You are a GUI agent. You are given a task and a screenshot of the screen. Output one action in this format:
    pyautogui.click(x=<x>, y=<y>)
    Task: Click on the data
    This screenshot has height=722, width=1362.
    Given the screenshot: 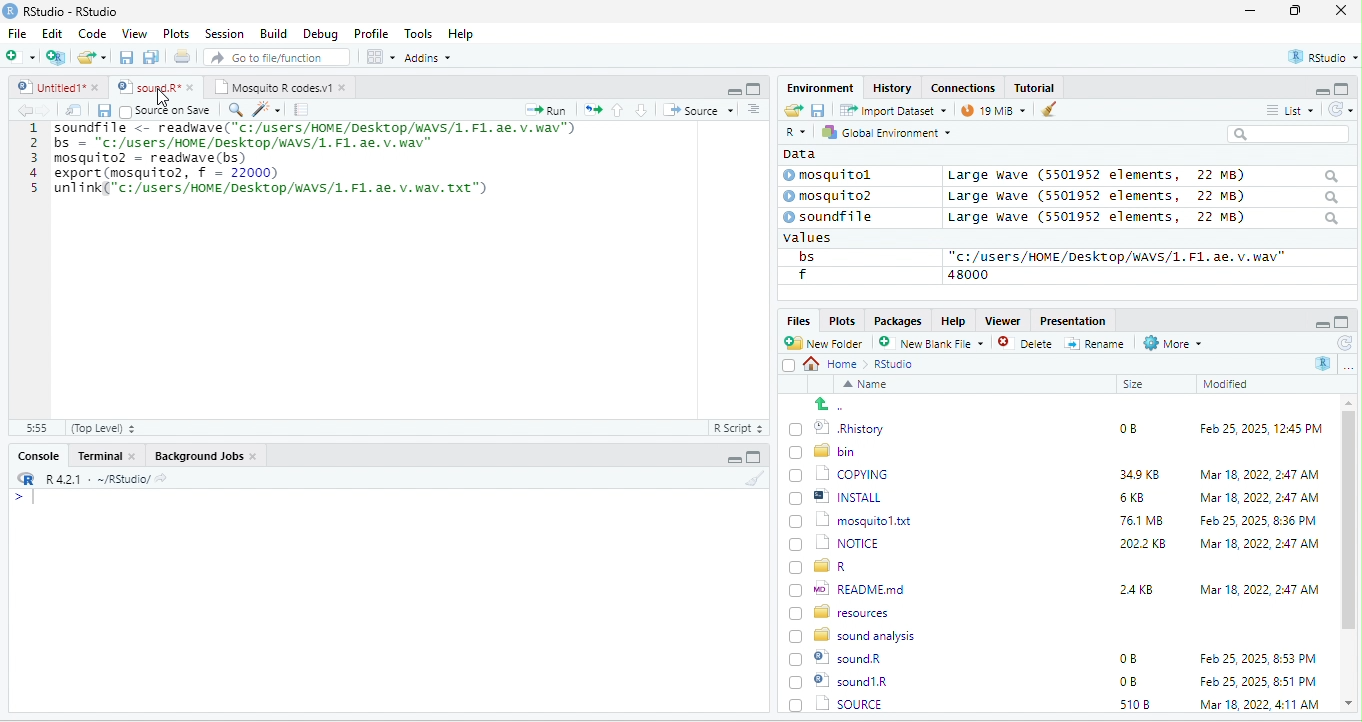 What is the action you would take?
    pyautogui.click(x=797, y=153)
    